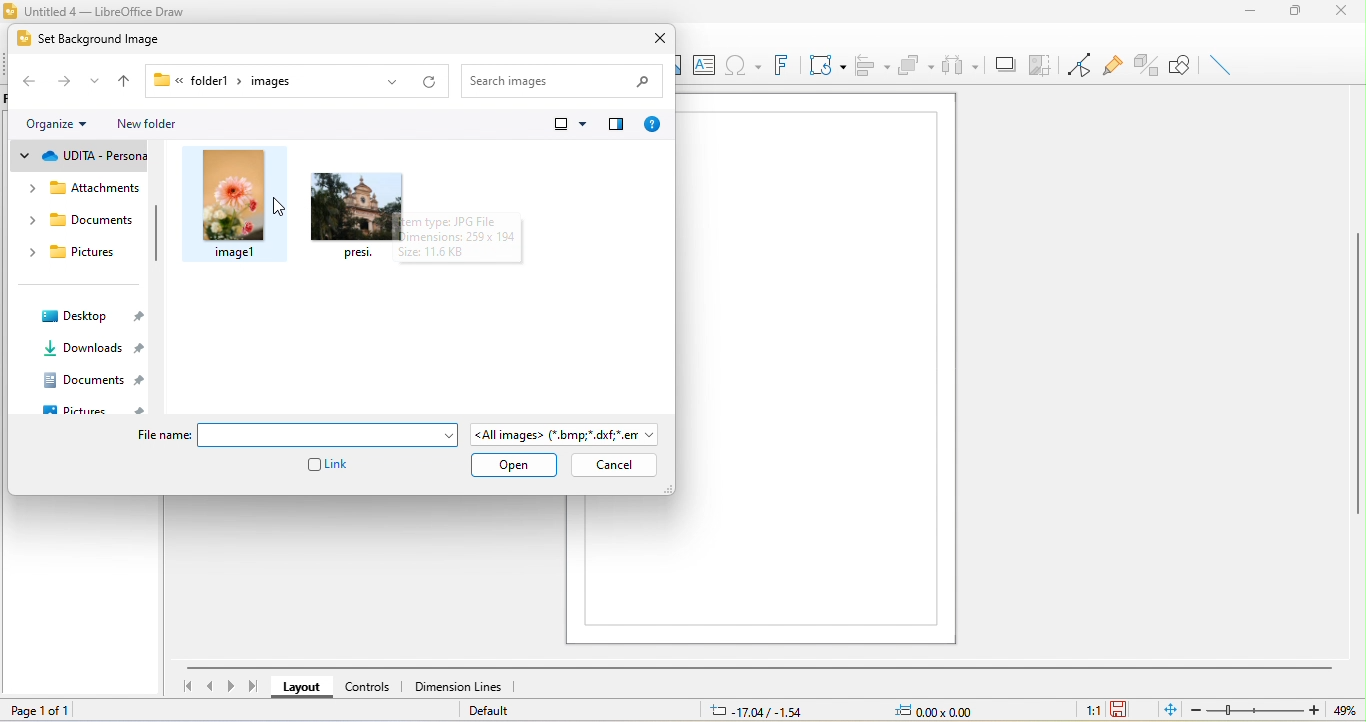 Image resolution: width=1366 pixels, height=722 pixels. Describe the element at coordinates (72, 258) in the screenshot. I see `pictures` at that location.